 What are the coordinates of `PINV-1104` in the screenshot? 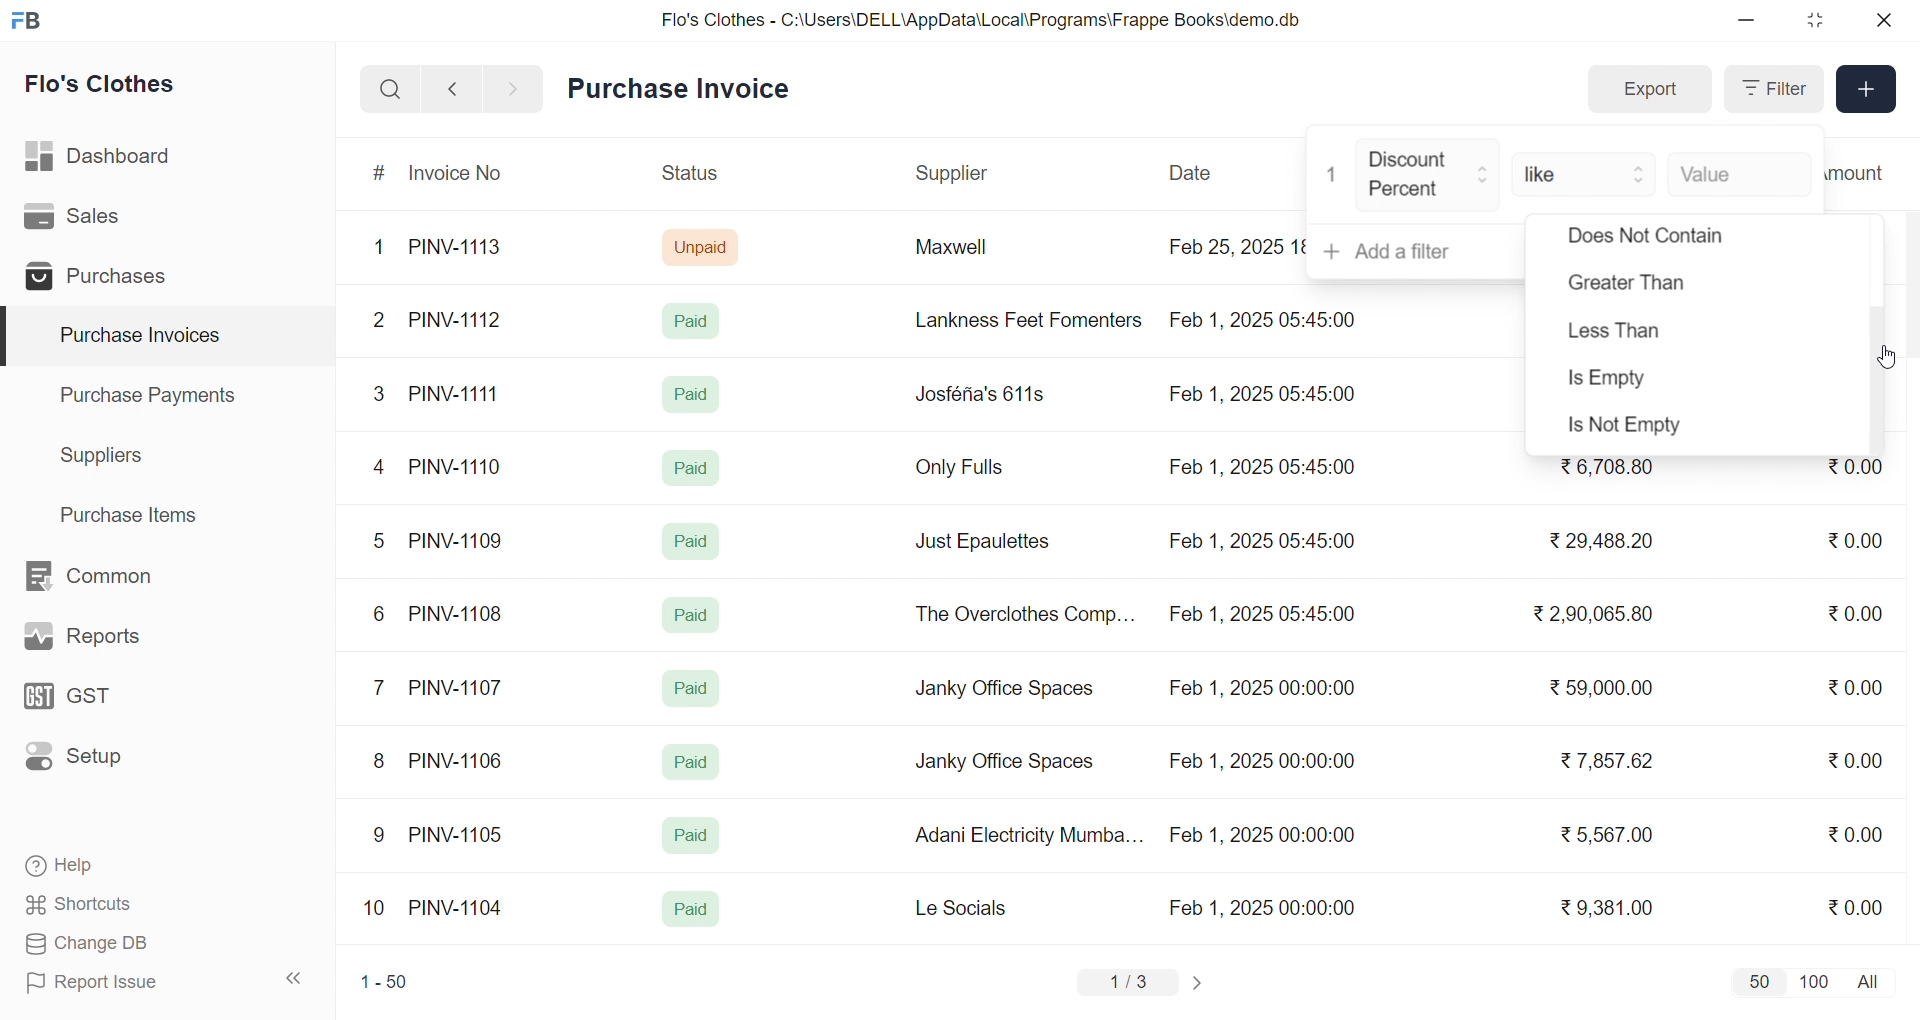 It's located at (458, 908).